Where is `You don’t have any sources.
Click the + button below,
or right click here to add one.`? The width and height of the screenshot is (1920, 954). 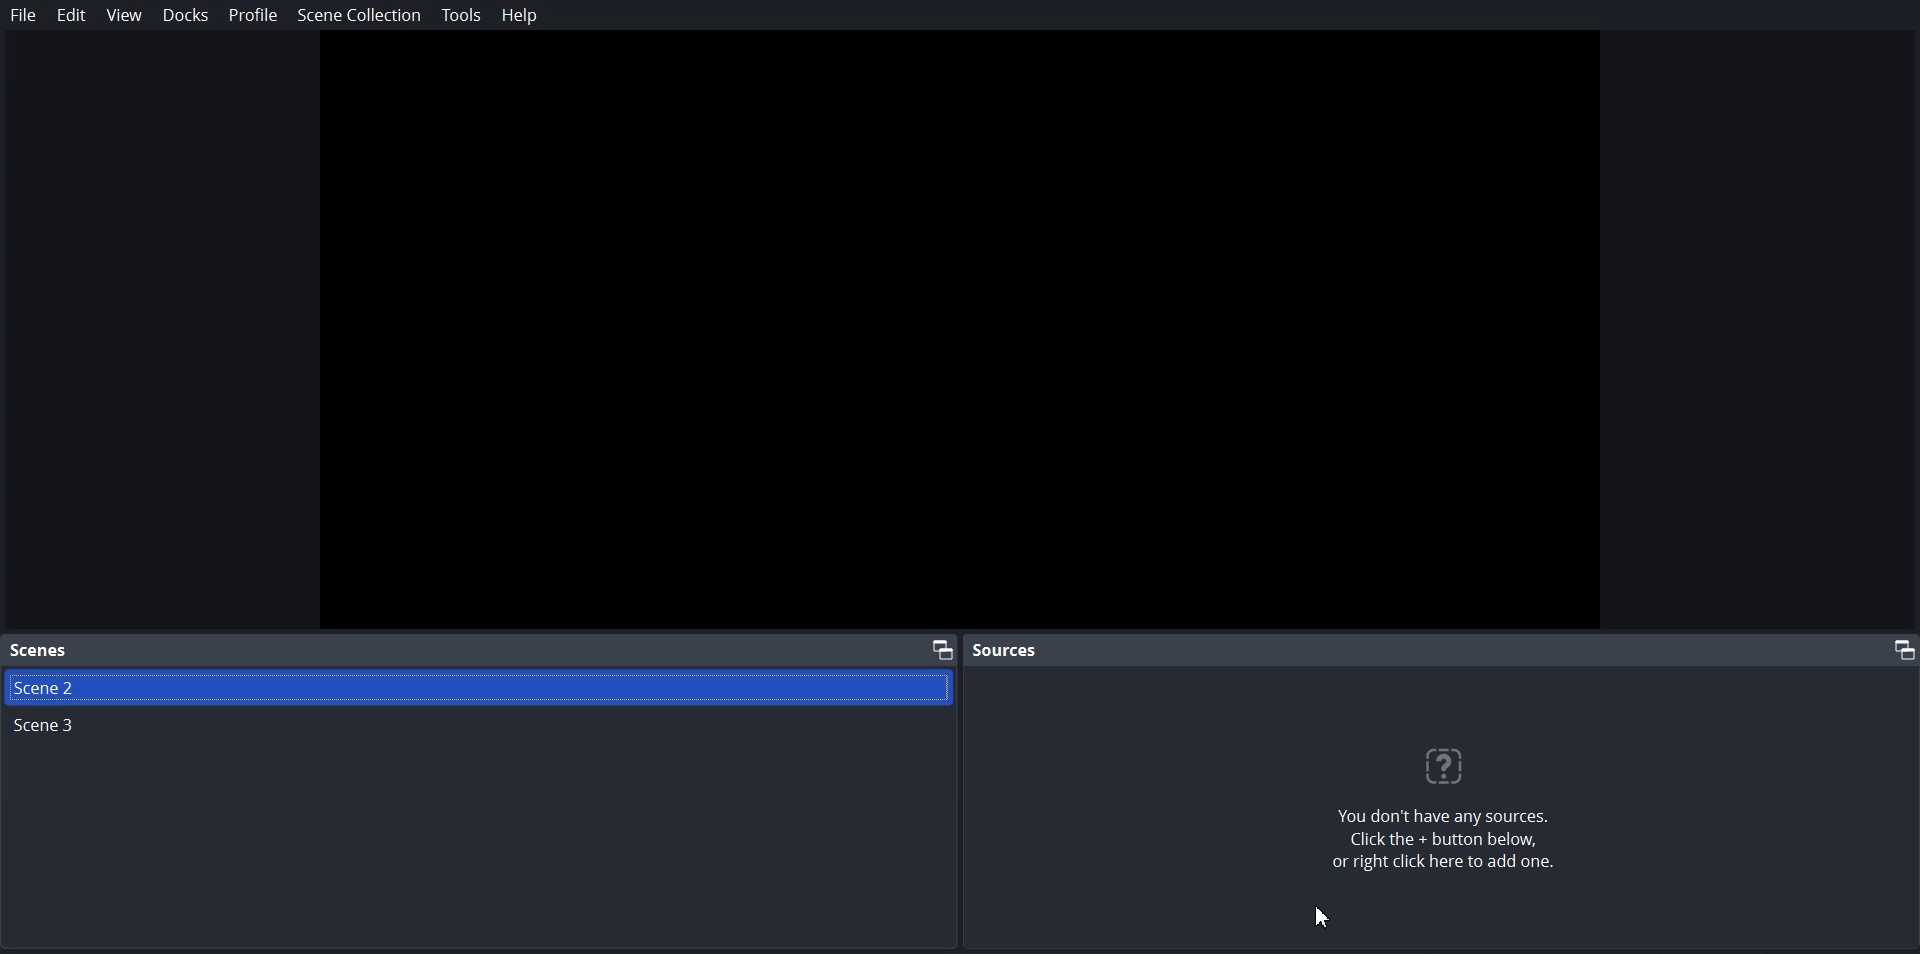 You don’t have any sources.
Click the + button below,
or right click here to add one. is located at coordinates (1455, 844).